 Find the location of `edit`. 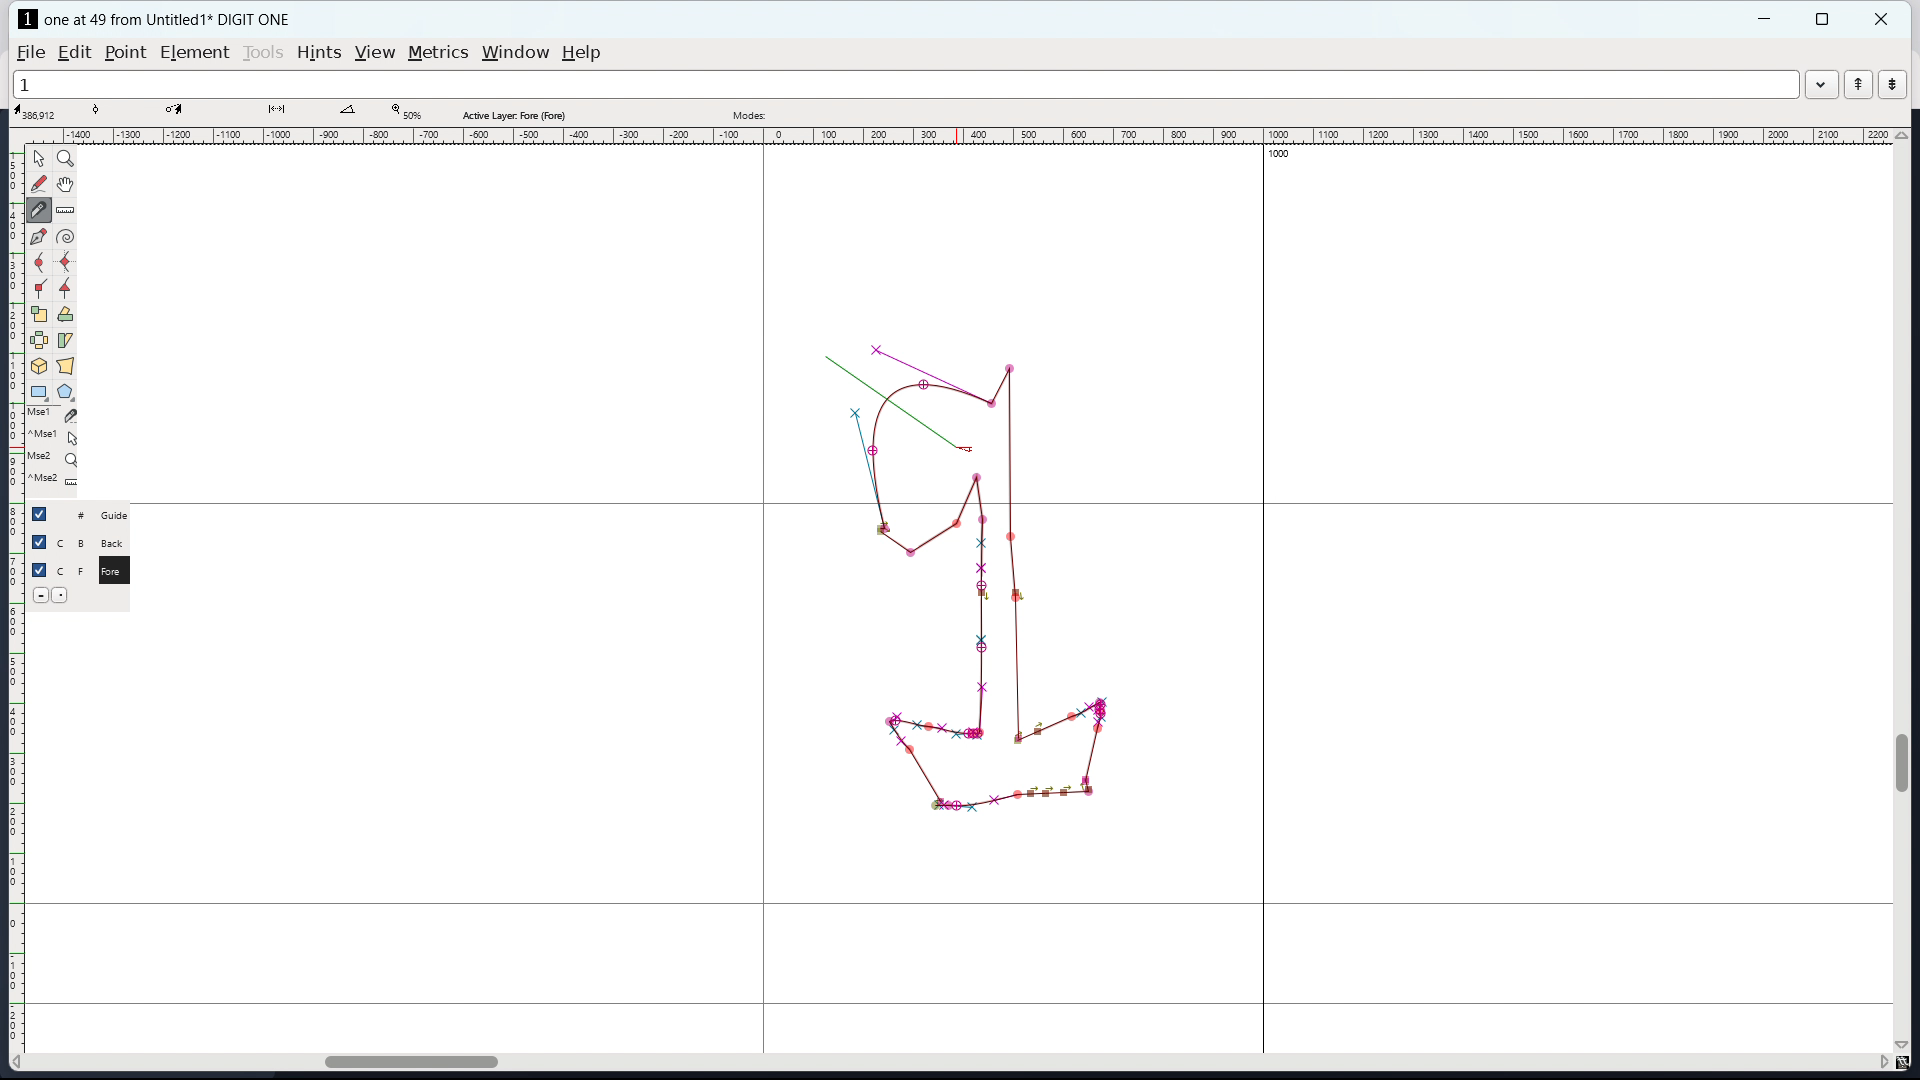

edit is located at coordinates (74, 53).